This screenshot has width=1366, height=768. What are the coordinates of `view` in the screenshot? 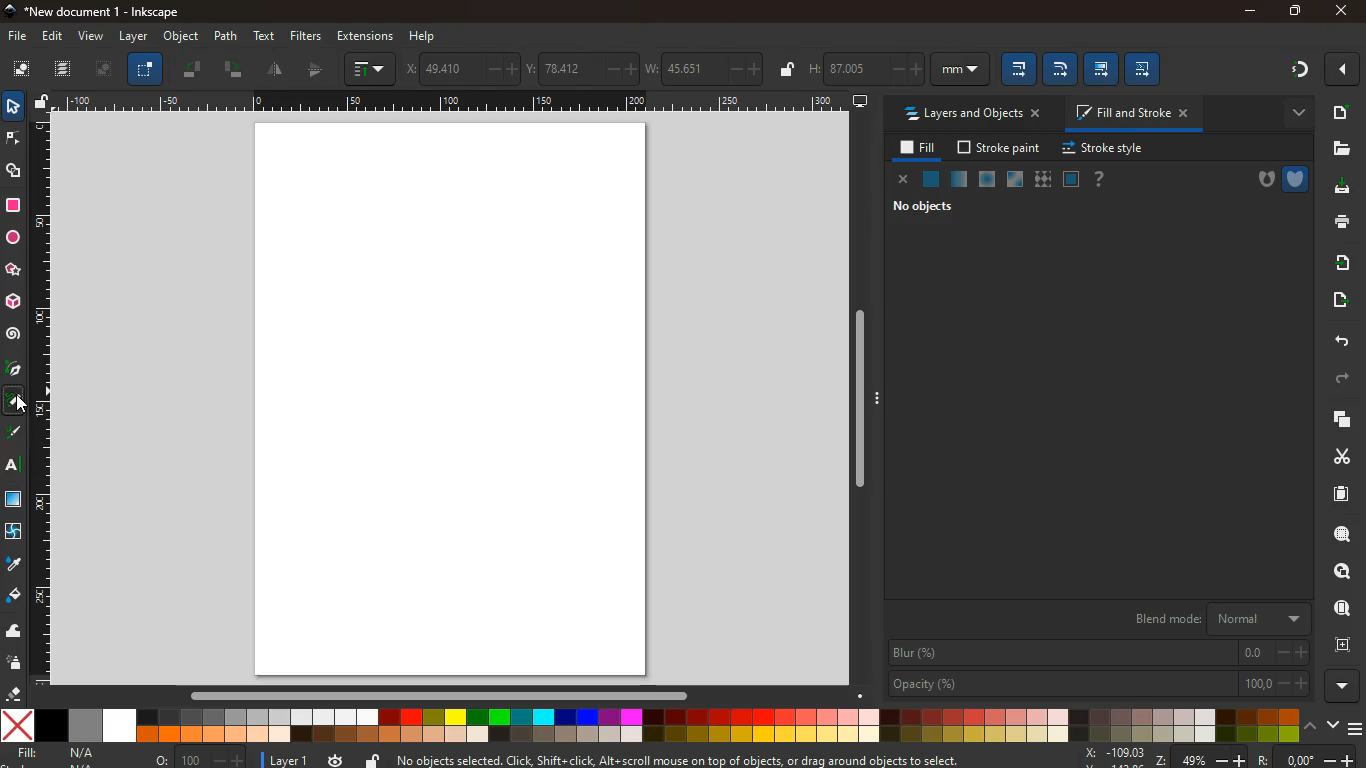 It's located at (92, 37).